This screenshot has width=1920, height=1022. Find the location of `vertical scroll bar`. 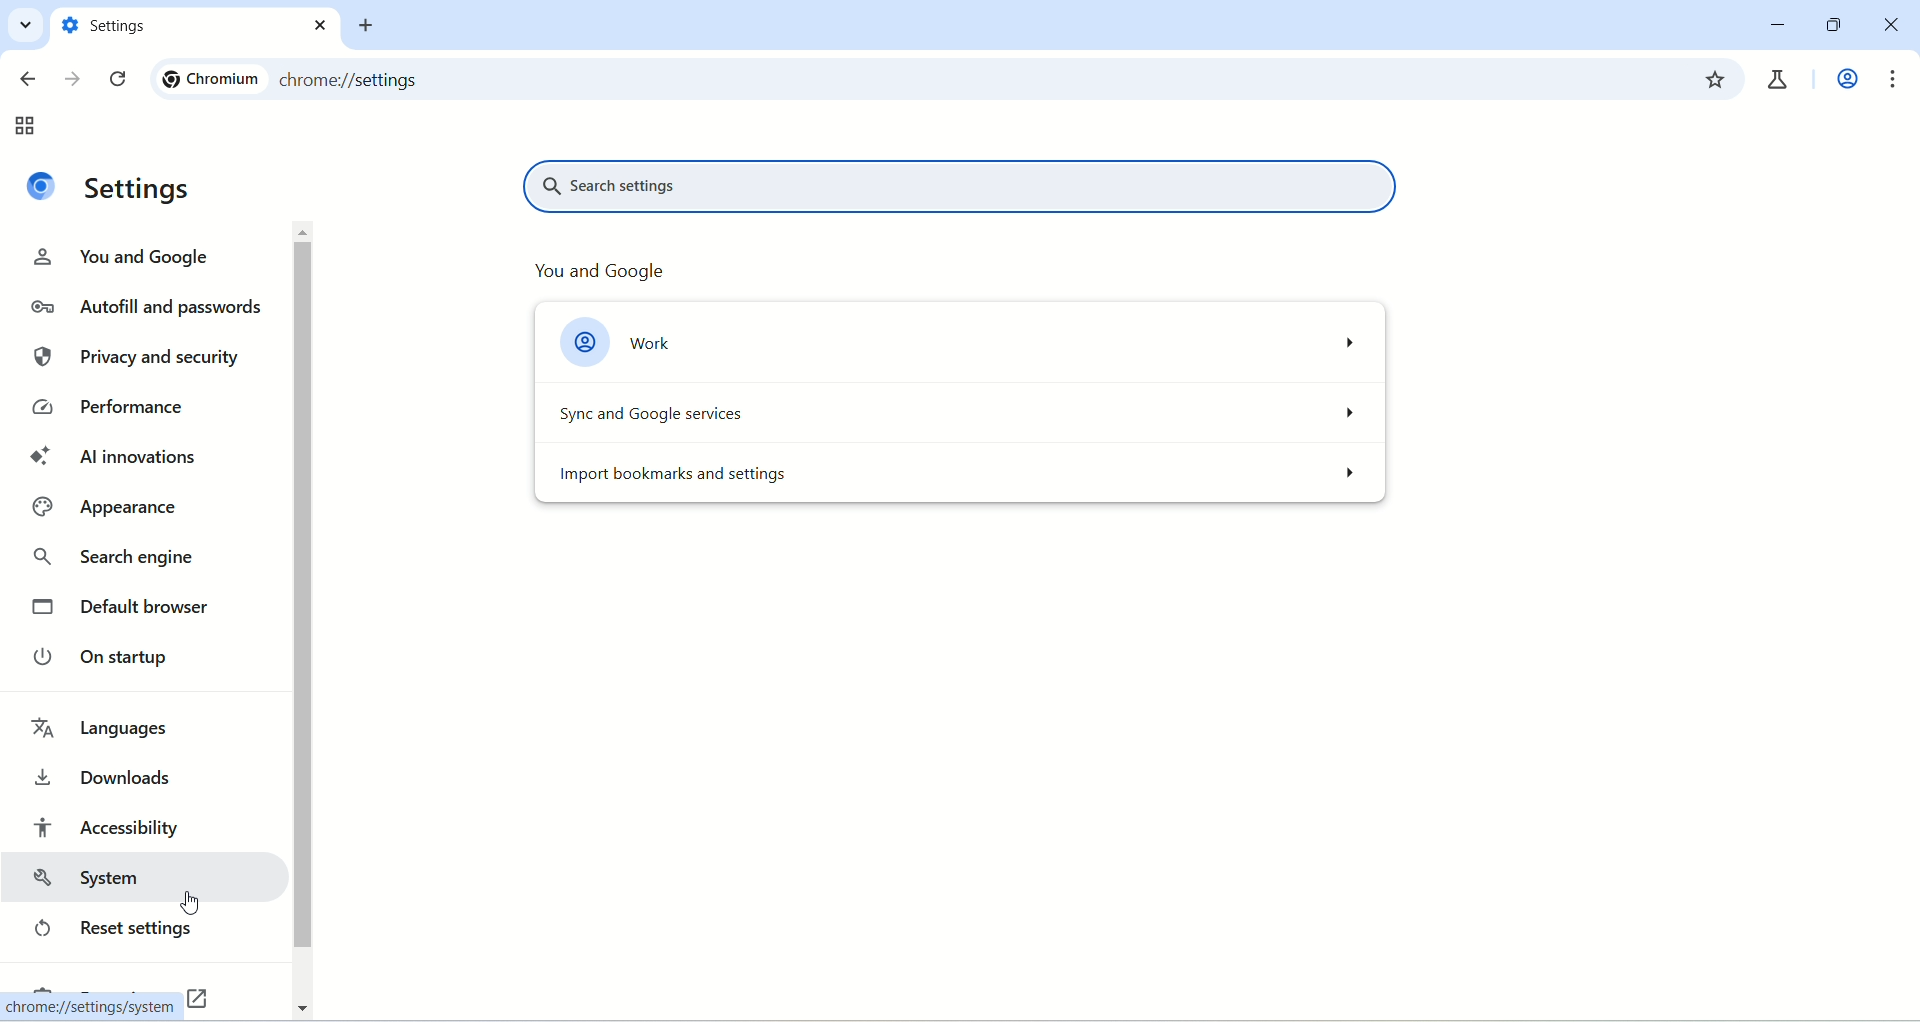

vertical scroll bar is located at coordinates (308, 619).